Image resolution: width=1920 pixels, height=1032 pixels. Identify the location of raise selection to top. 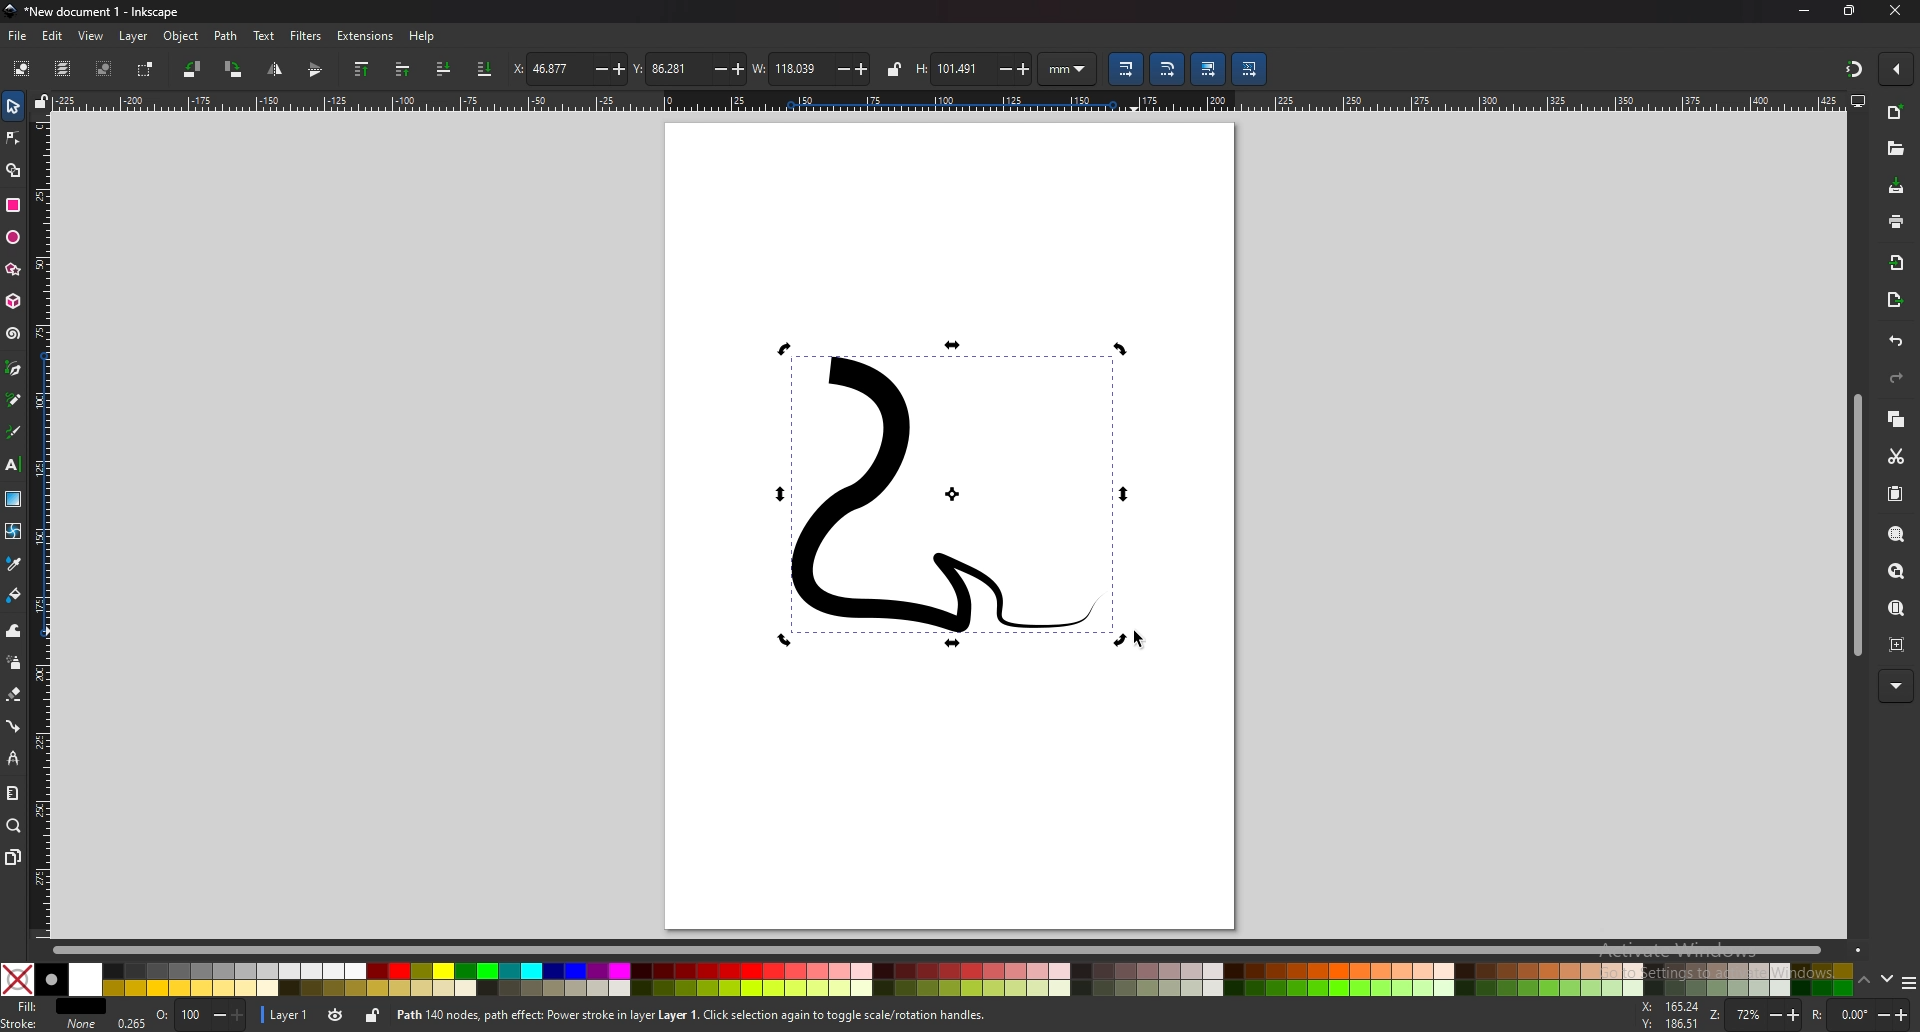
(364, 69).